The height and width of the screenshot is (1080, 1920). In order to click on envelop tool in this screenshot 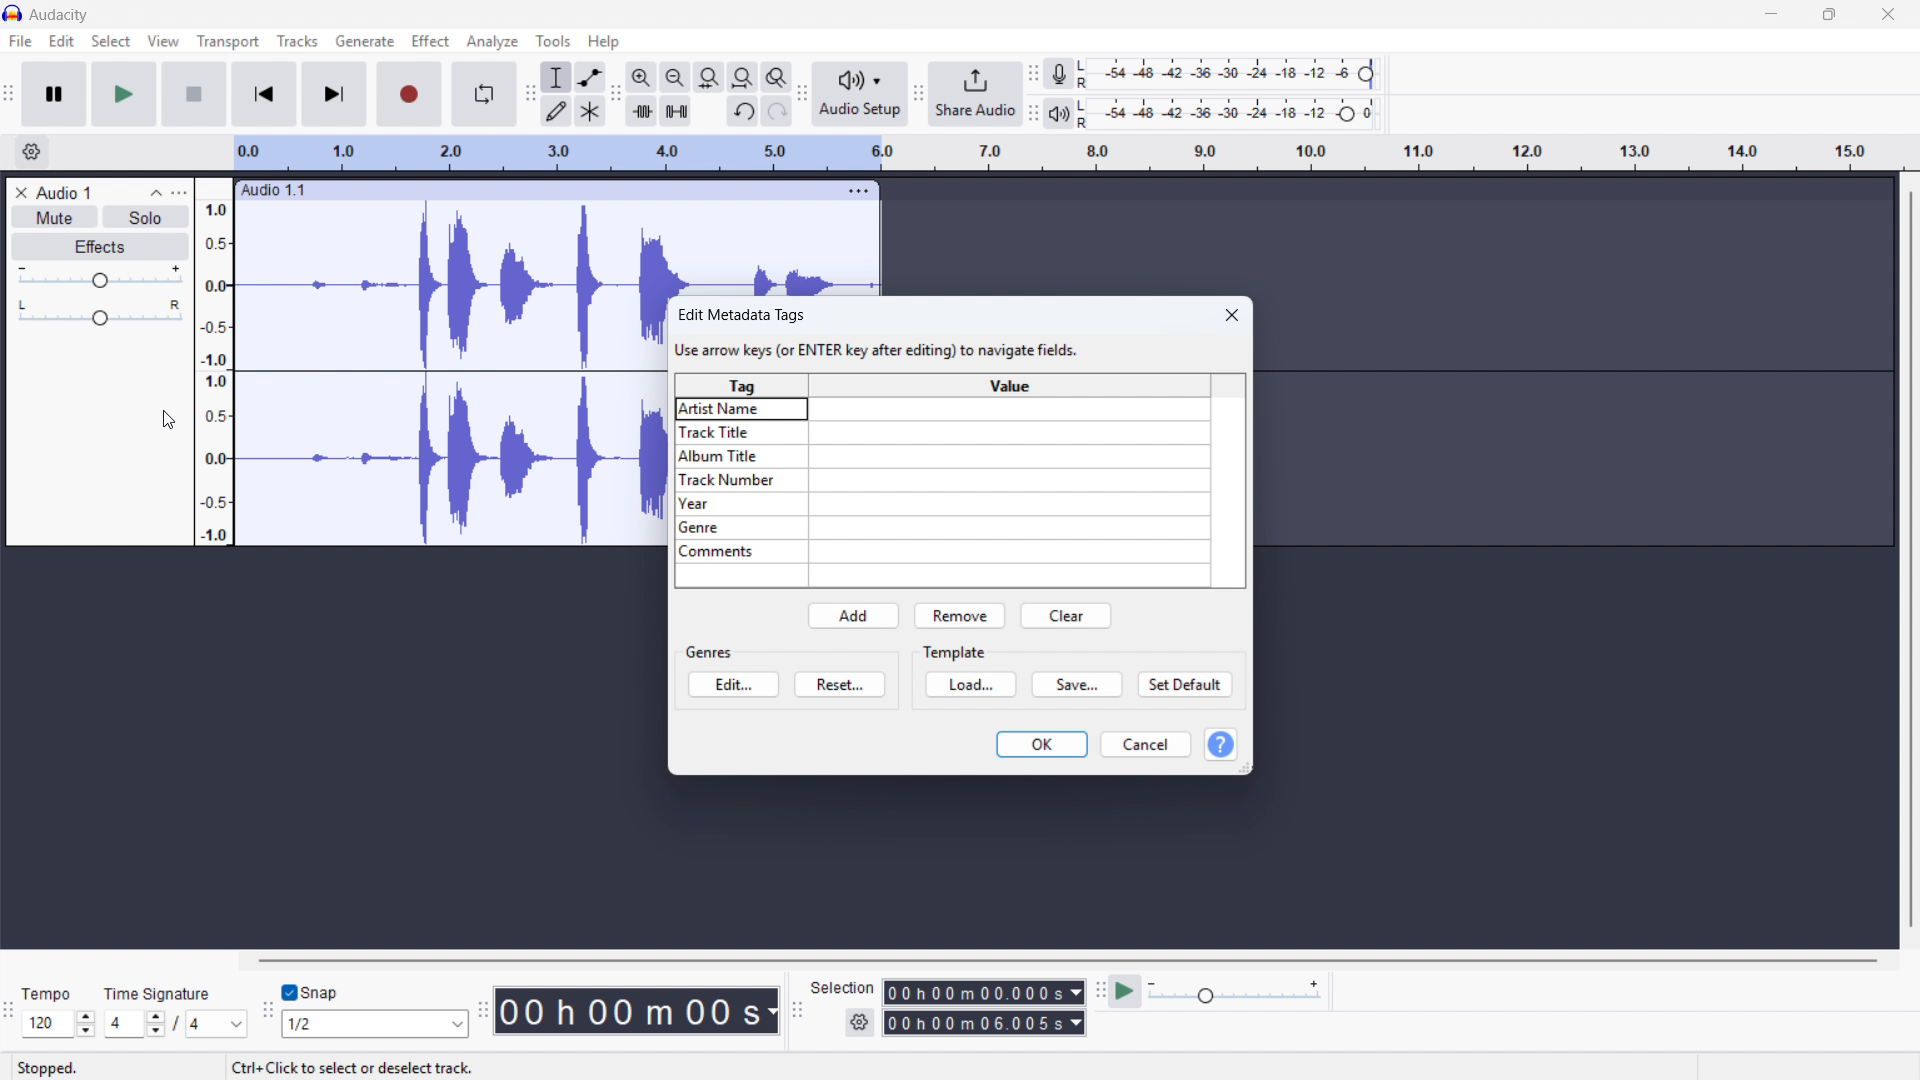, I will do `click(591, 77)`.